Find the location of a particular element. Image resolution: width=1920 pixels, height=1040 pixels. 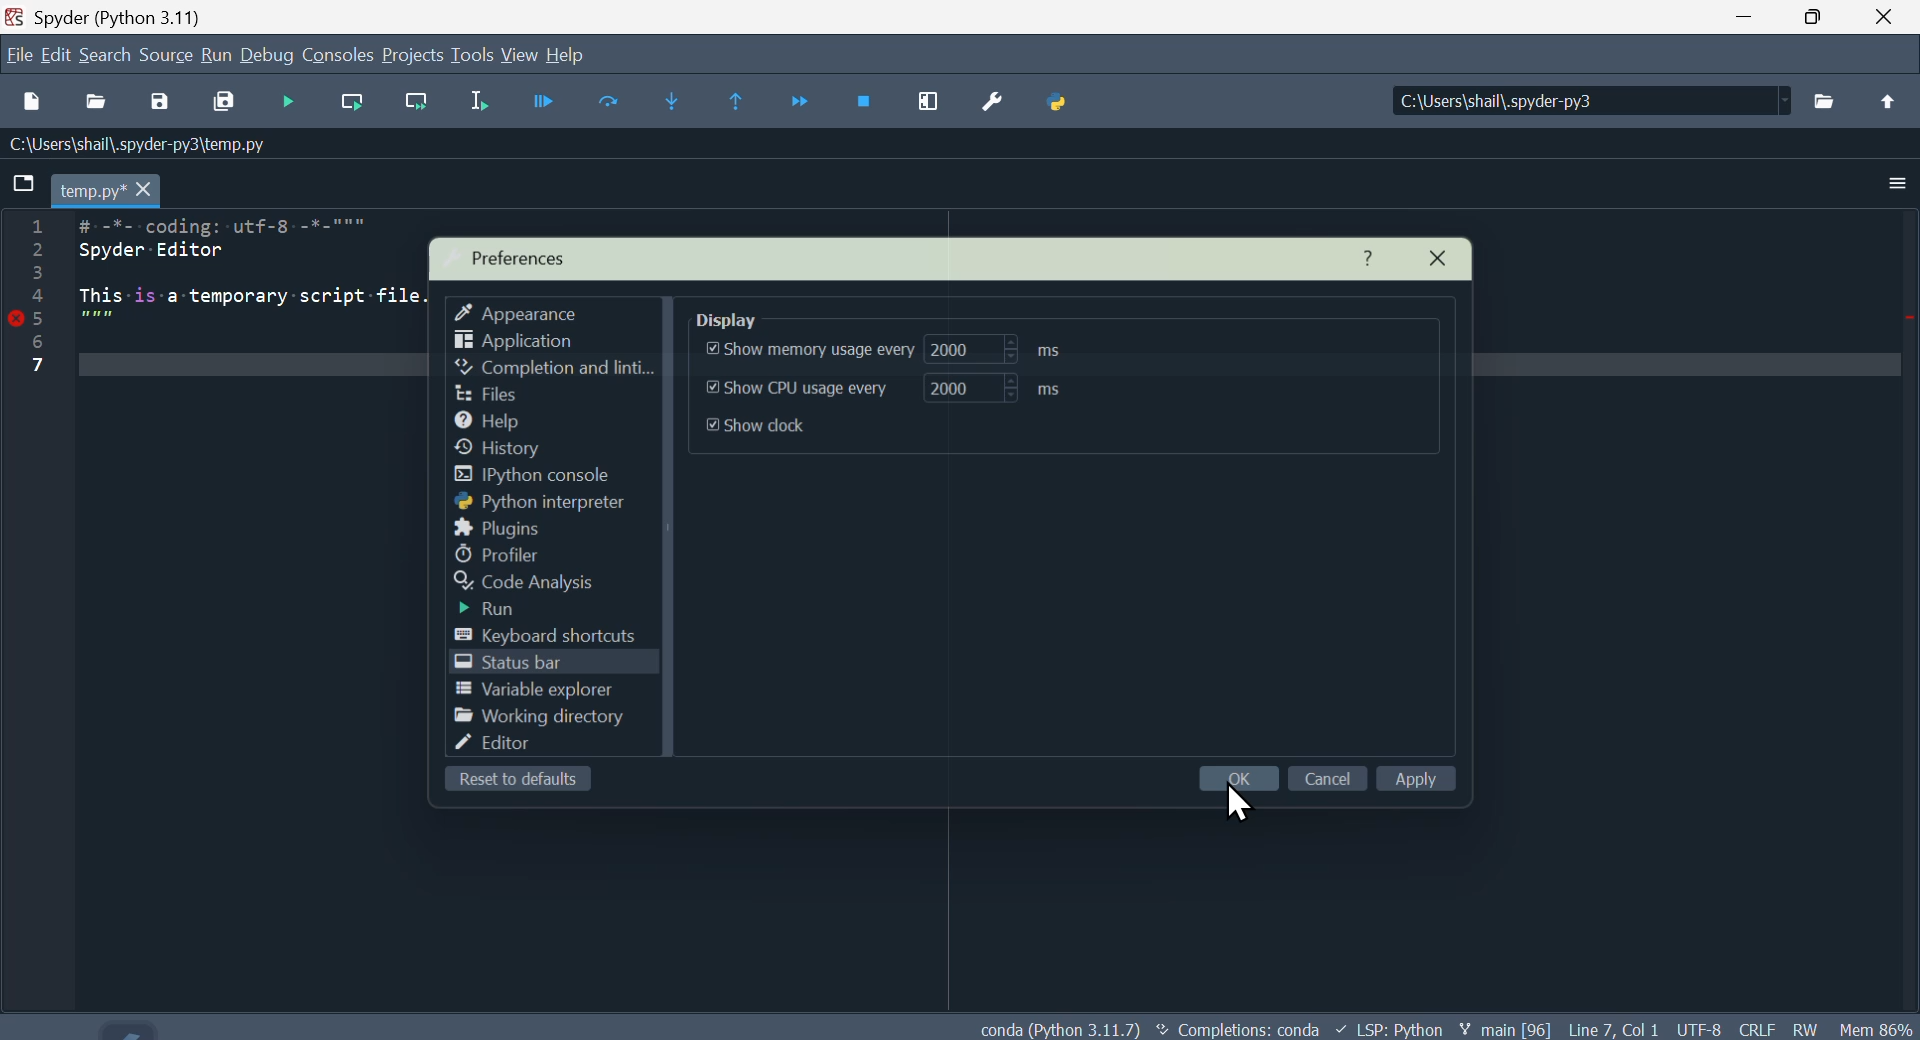

Close is located at coordinates (1450, 255).